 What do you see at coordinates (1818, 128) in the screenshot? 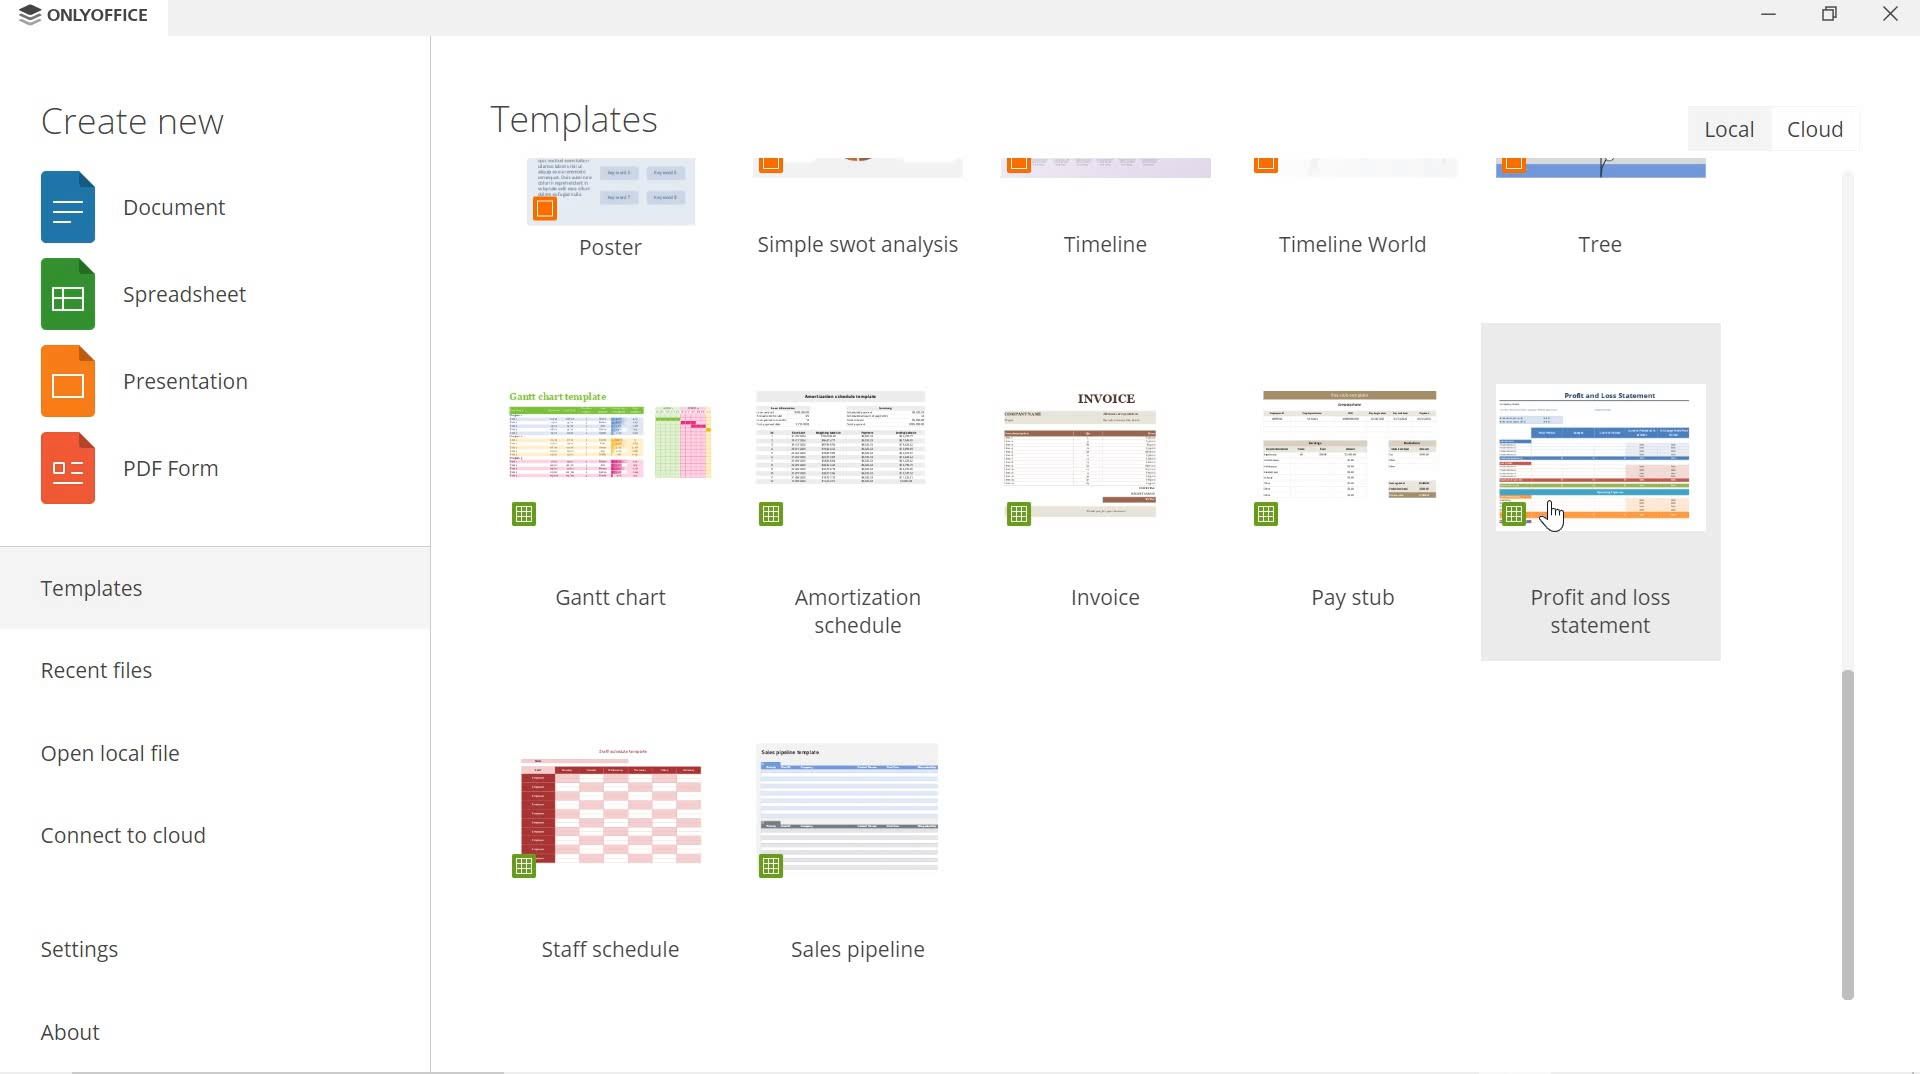
I see `cloud` at bounding box center [1818, 128].